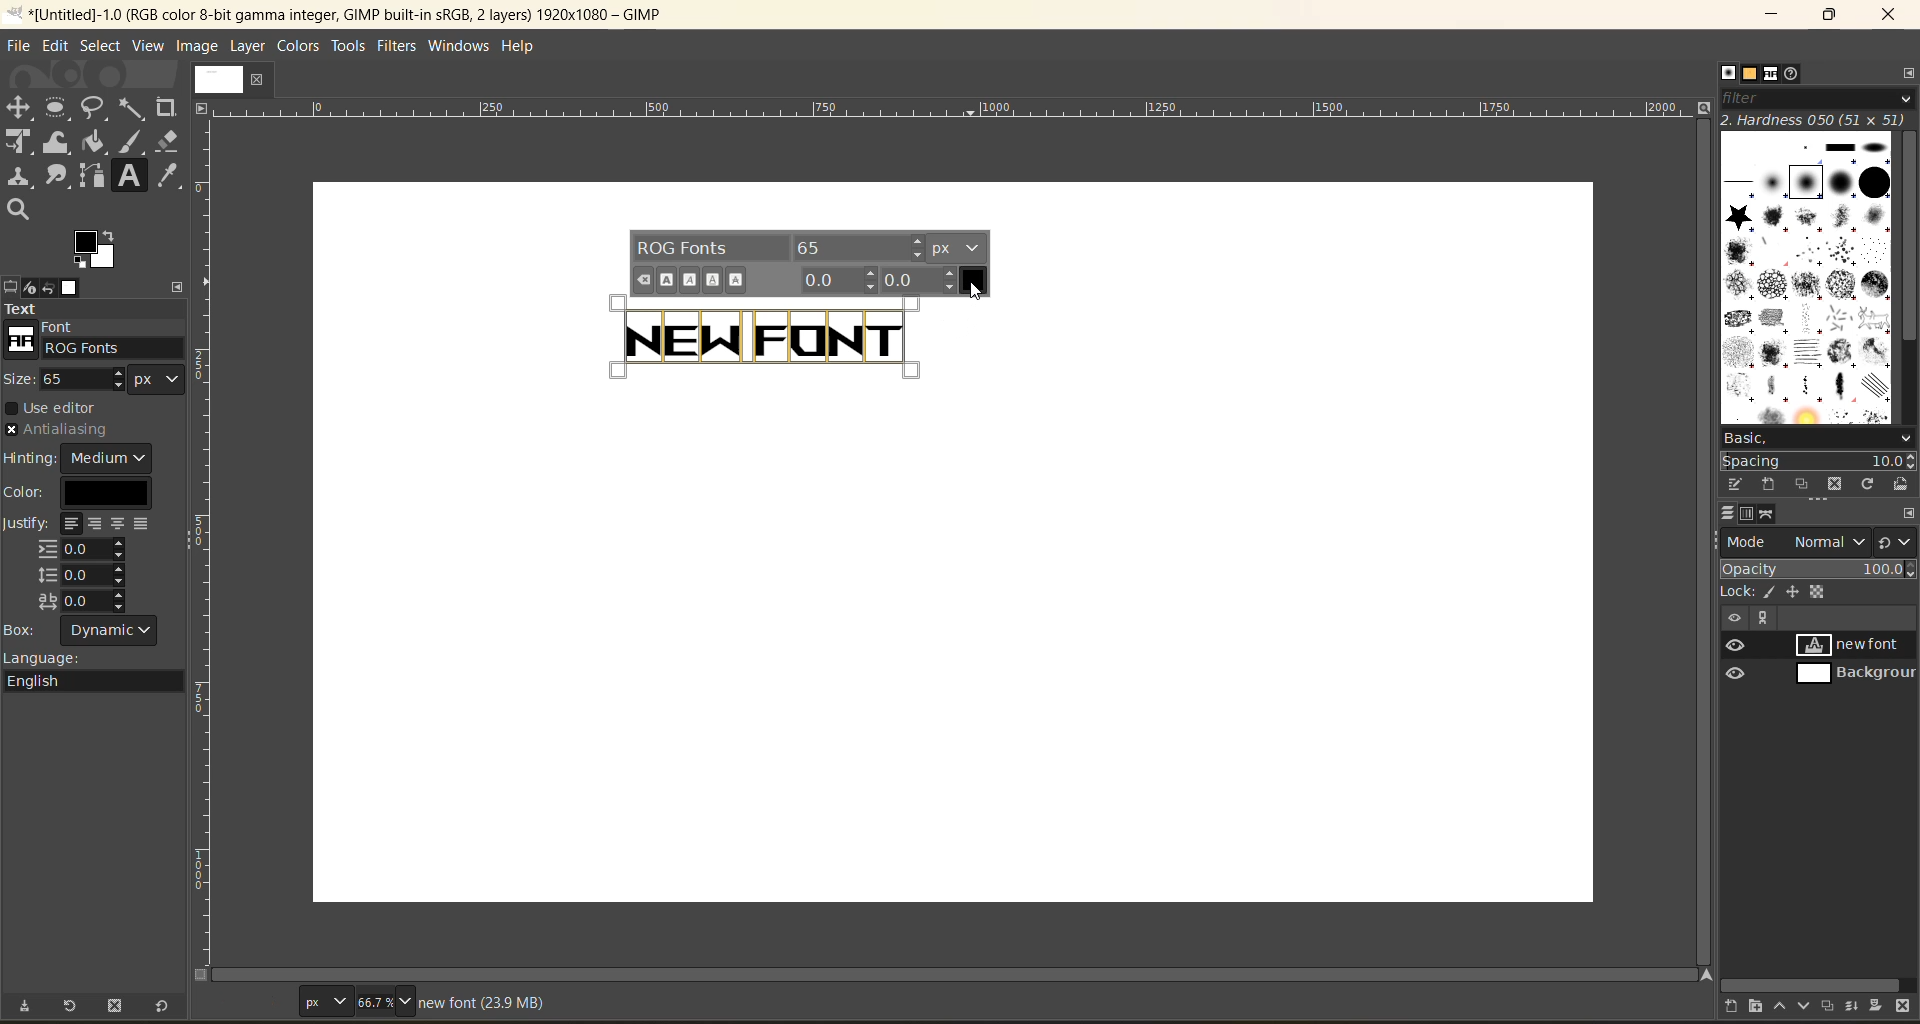 Image resolution: width=1920 pixels, height=1024 pixels. I want to click on open brush as image, so click(1904, 486).